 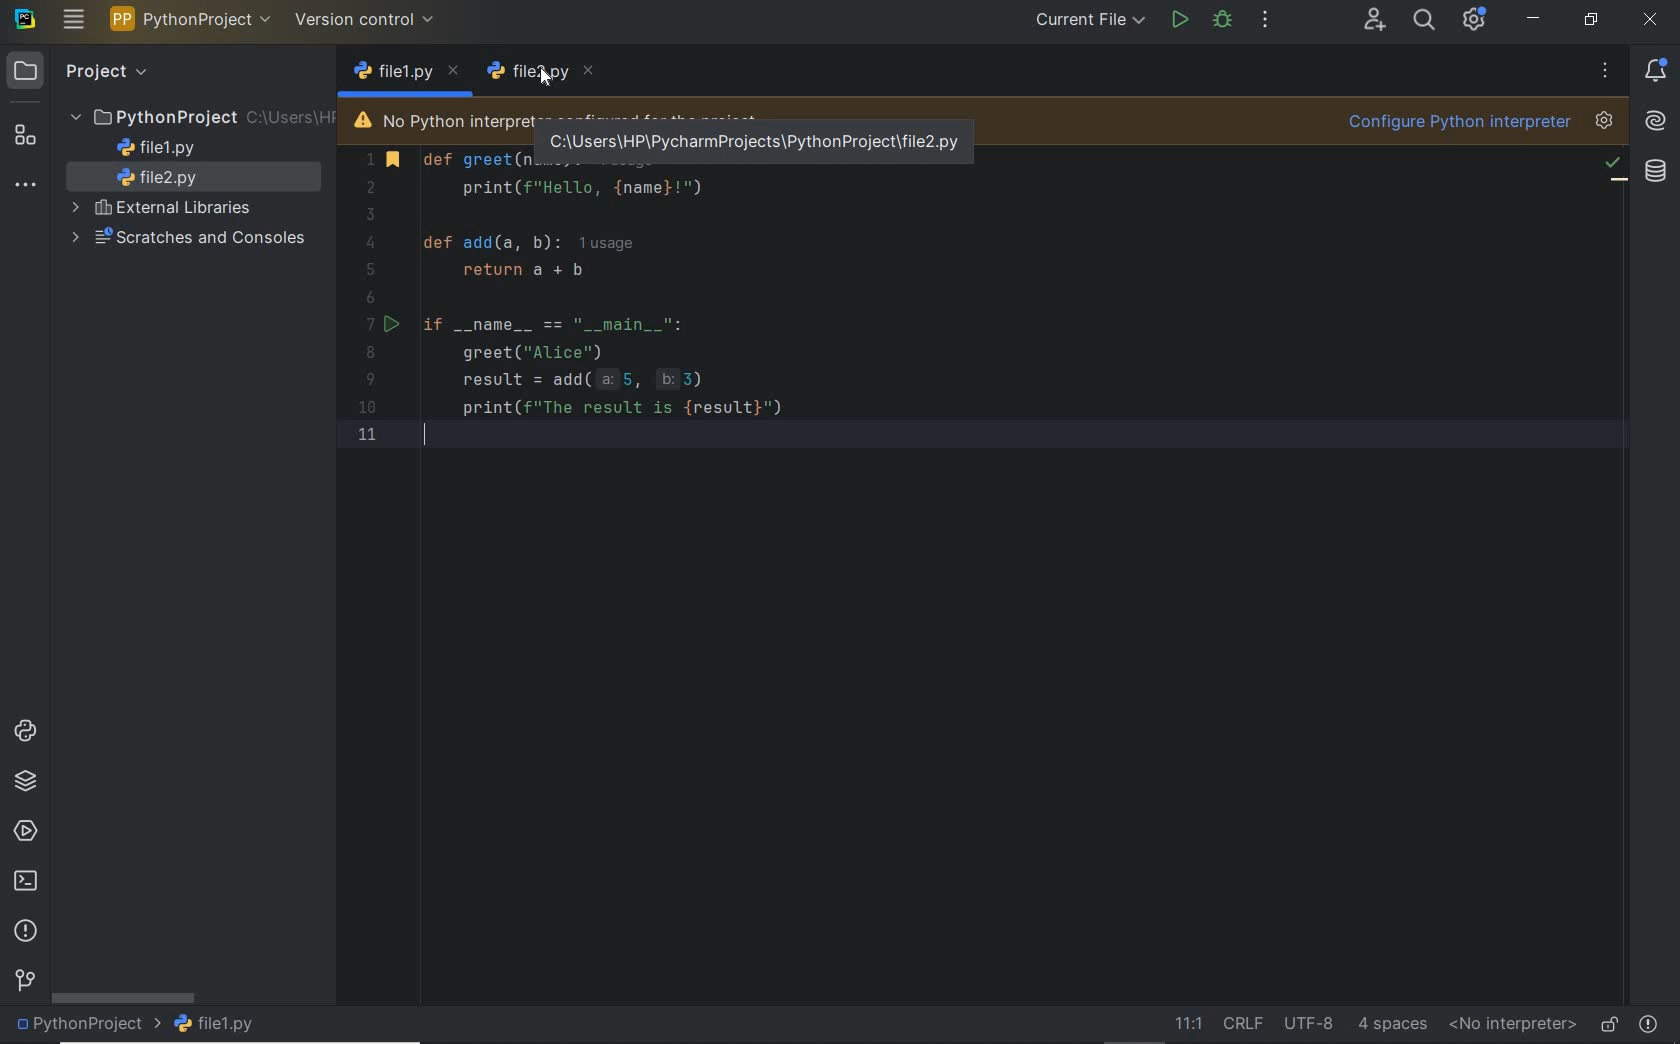 I want to click on AI, so click(x=1656, y=123).